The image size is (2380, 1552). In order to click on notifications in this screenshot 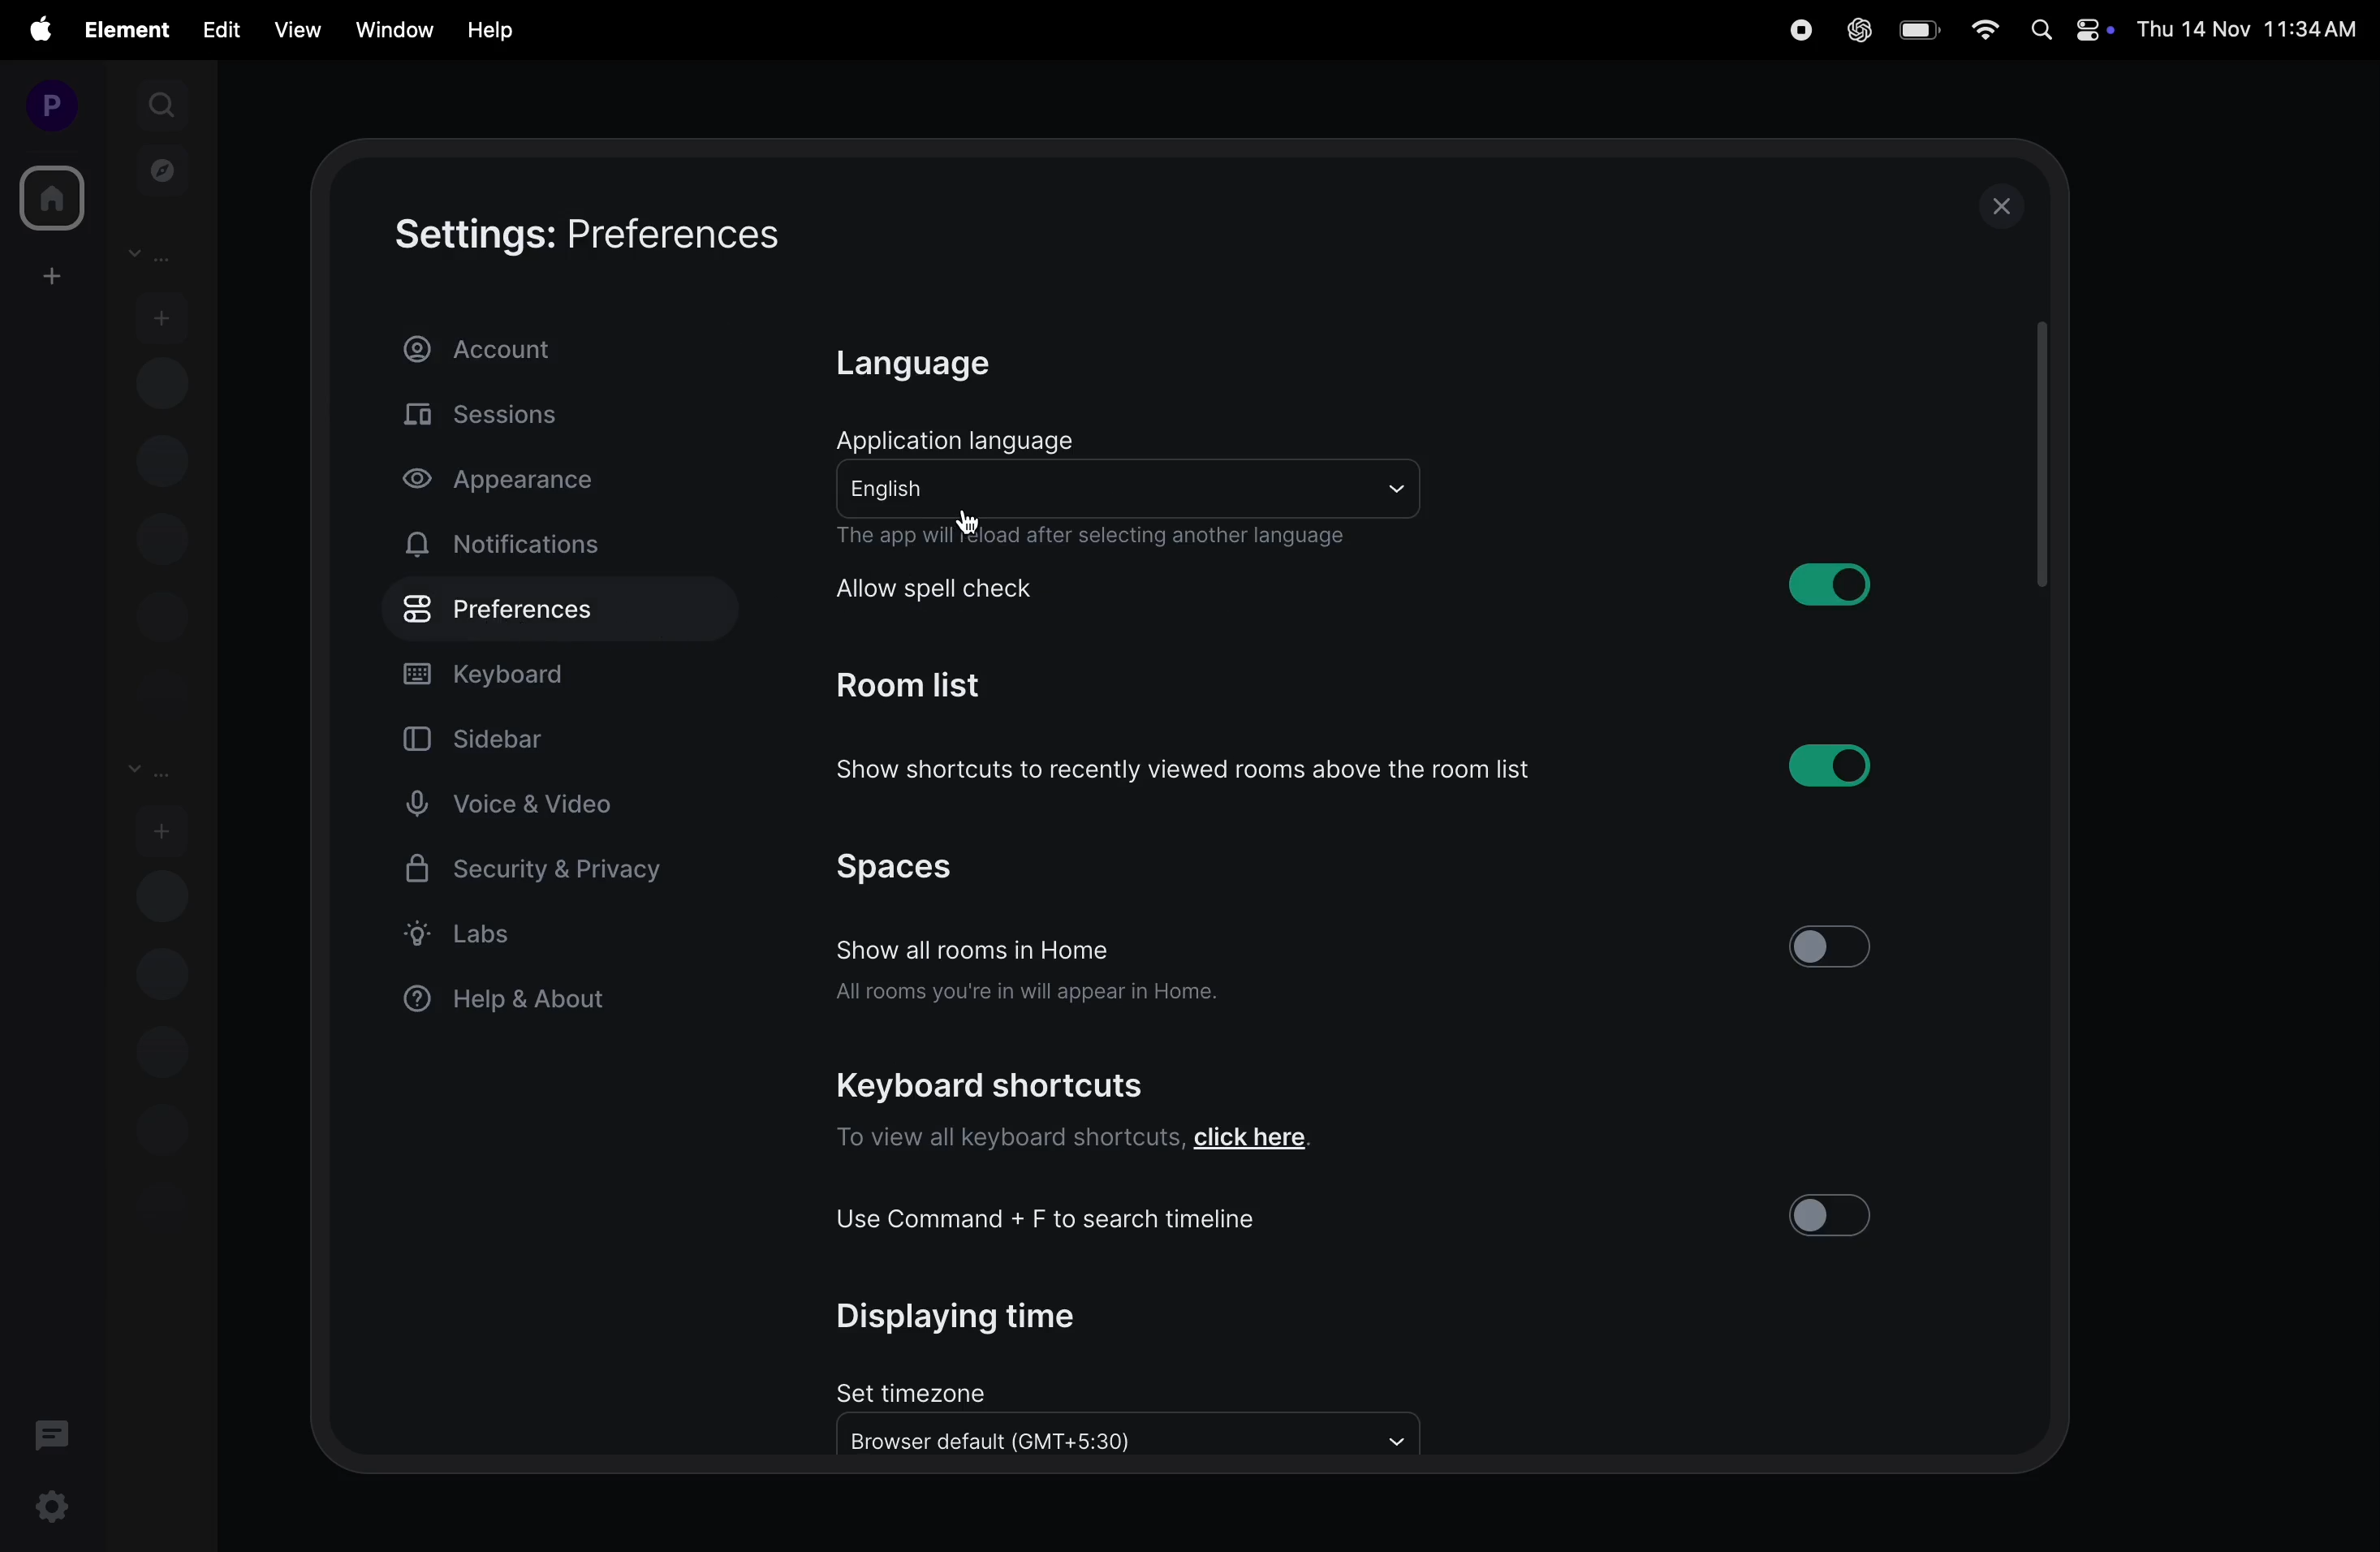, I will do `click(542, 547)`.